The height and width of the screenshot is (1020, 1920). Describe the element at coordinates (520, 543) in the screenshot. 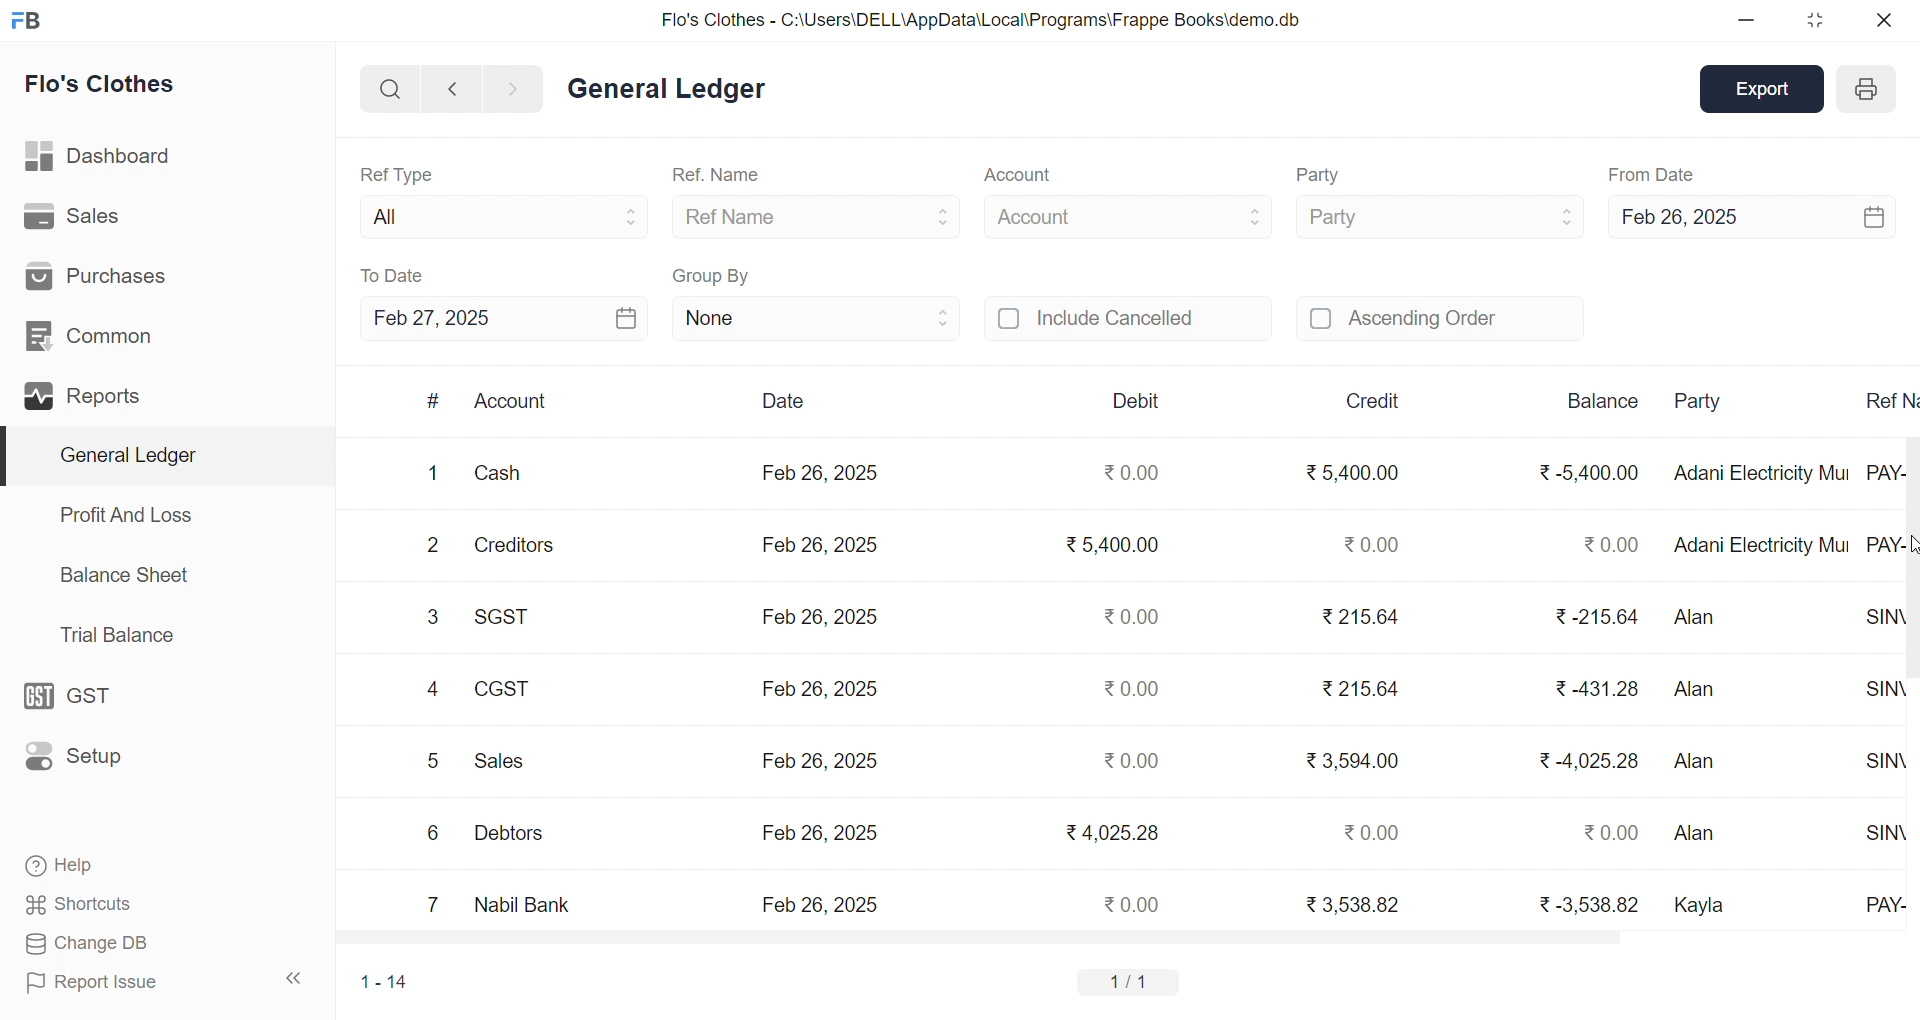

I see `Creditors` at that location.